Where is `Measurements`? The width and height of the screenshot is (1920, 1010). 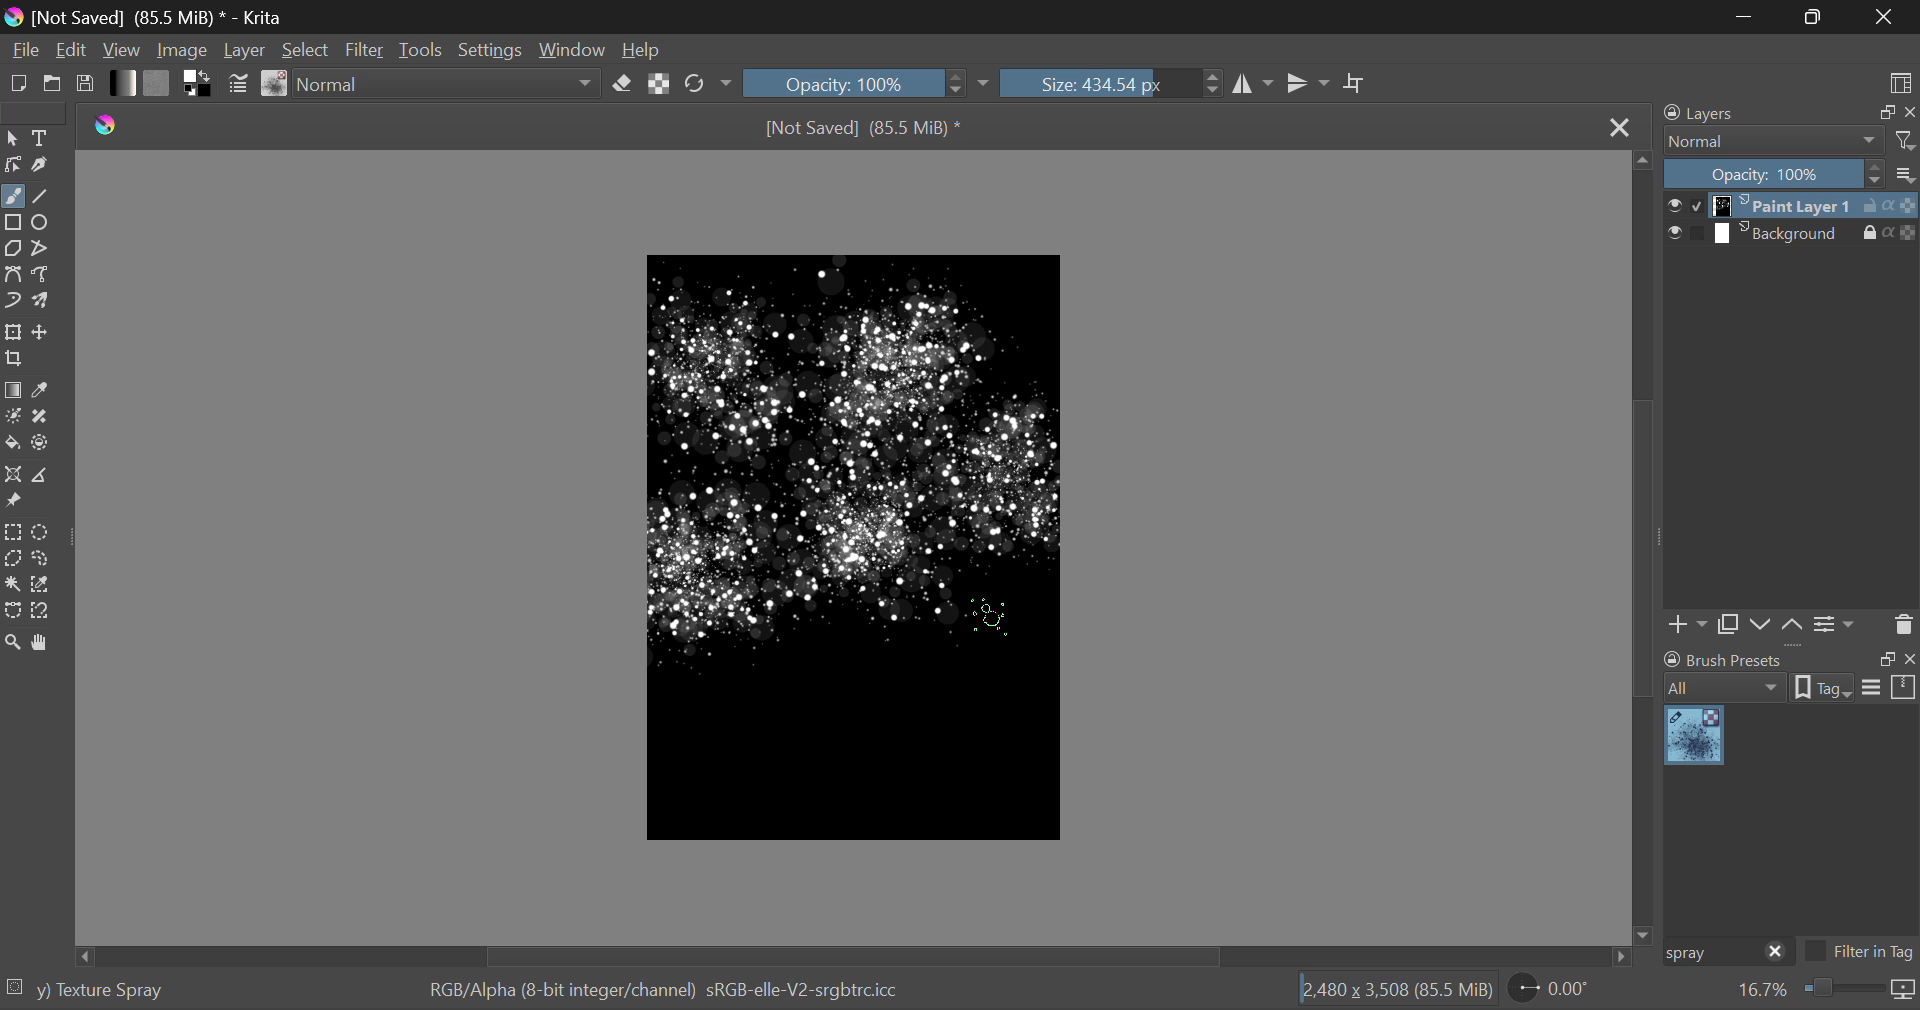
Measurements is located at coordinates (38, 476).